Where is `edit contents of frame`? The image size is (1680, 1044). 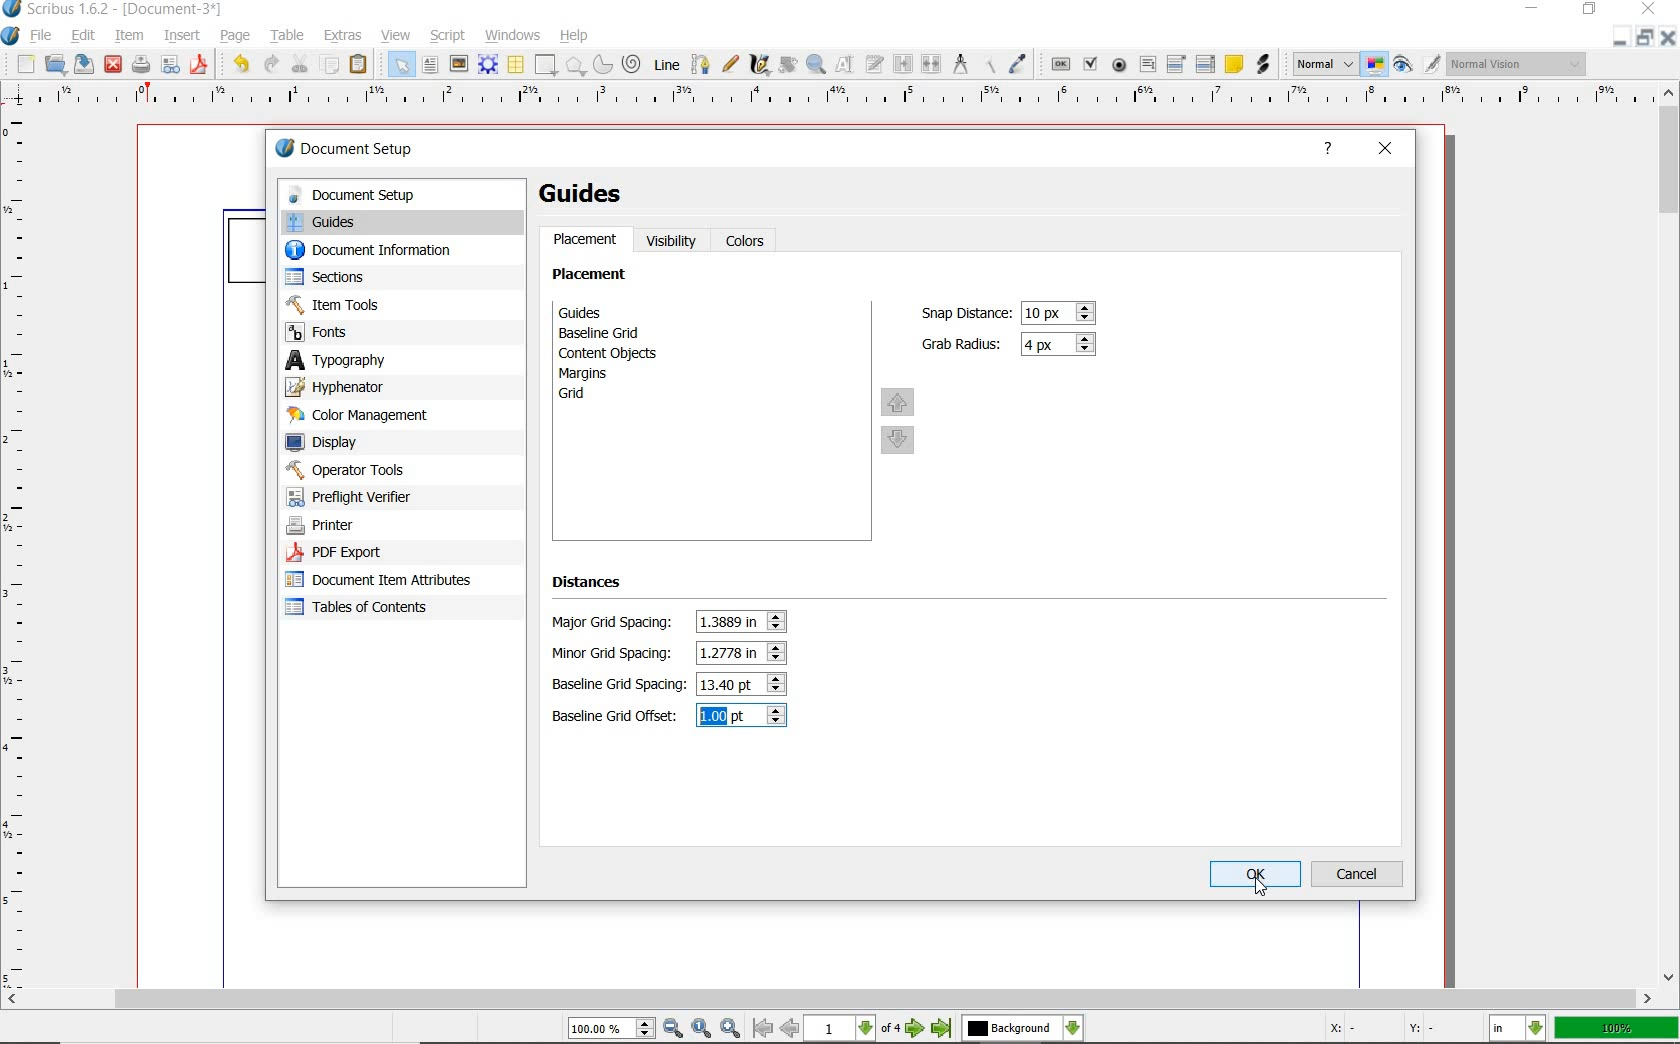 edit contents of frame is located at coordinates (845, 64).